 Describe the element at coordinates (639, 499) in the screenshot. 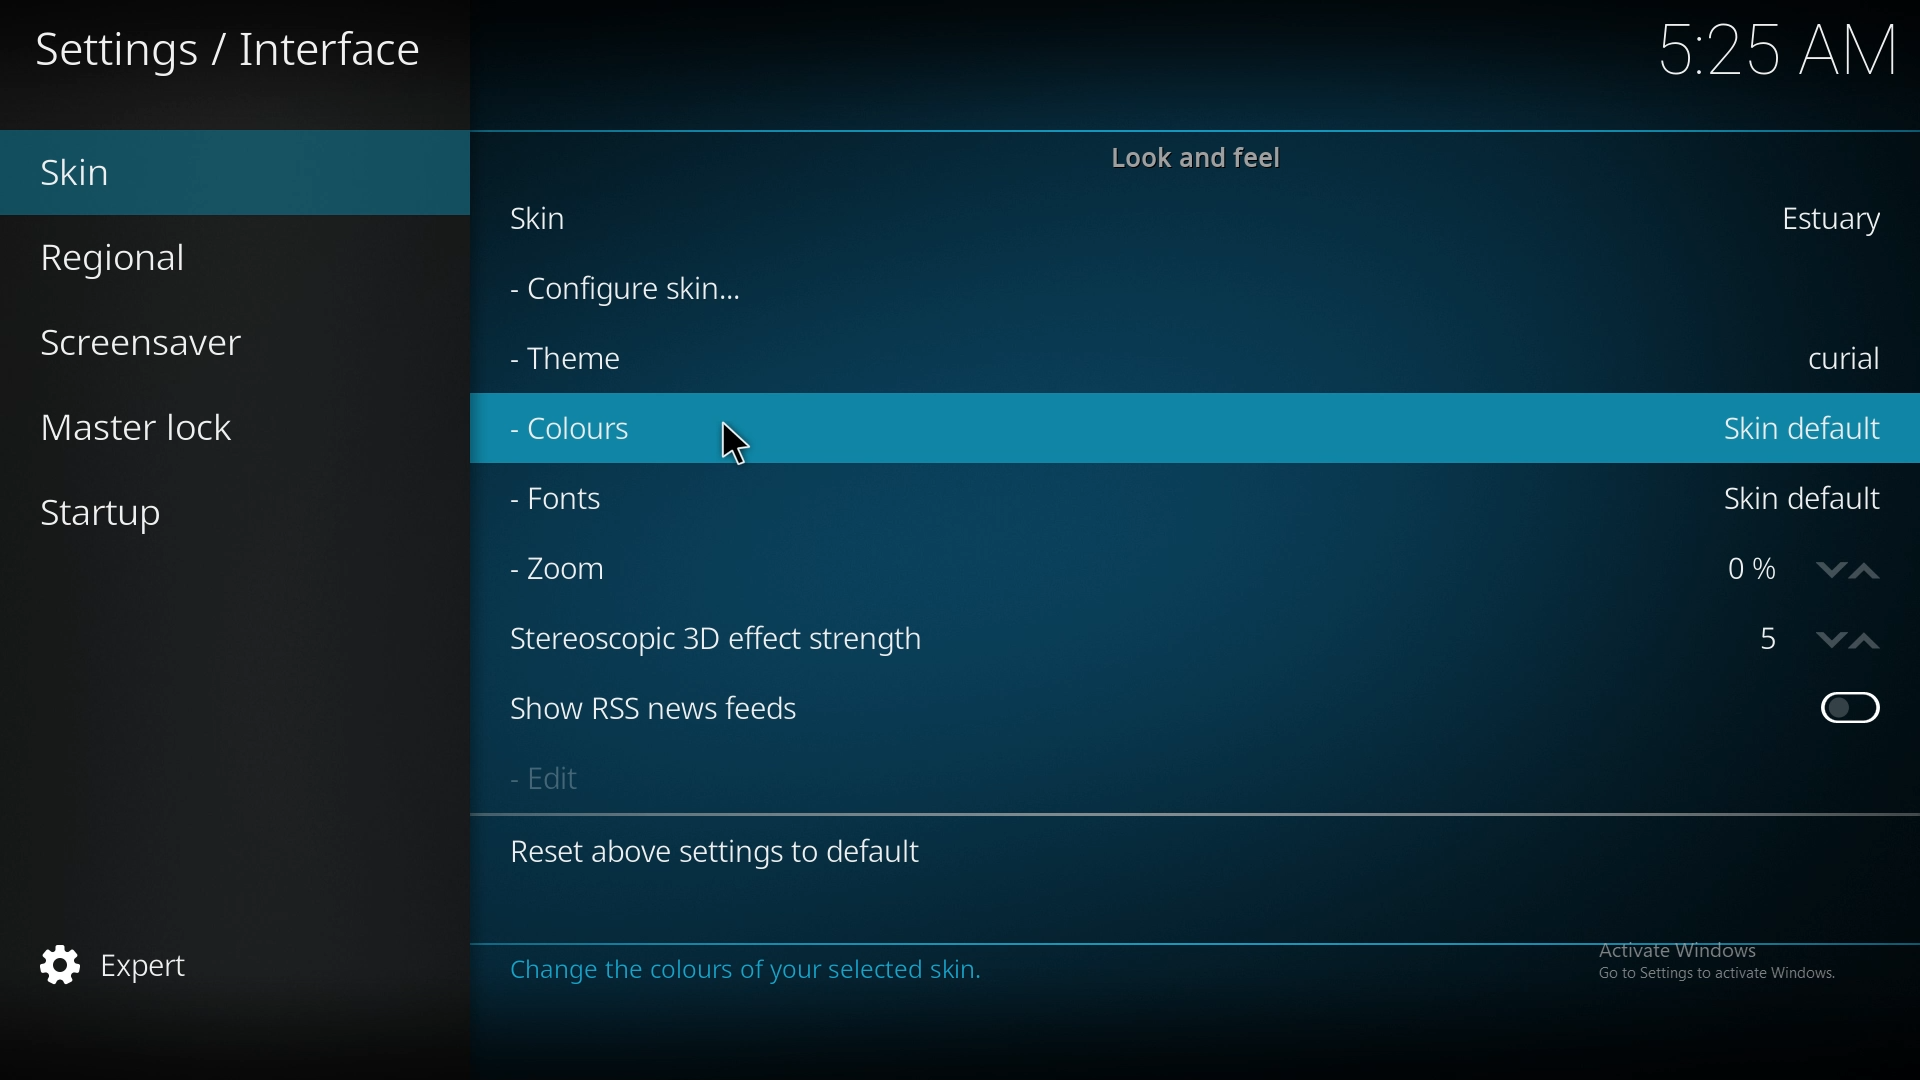

I see `fonts` at that location.